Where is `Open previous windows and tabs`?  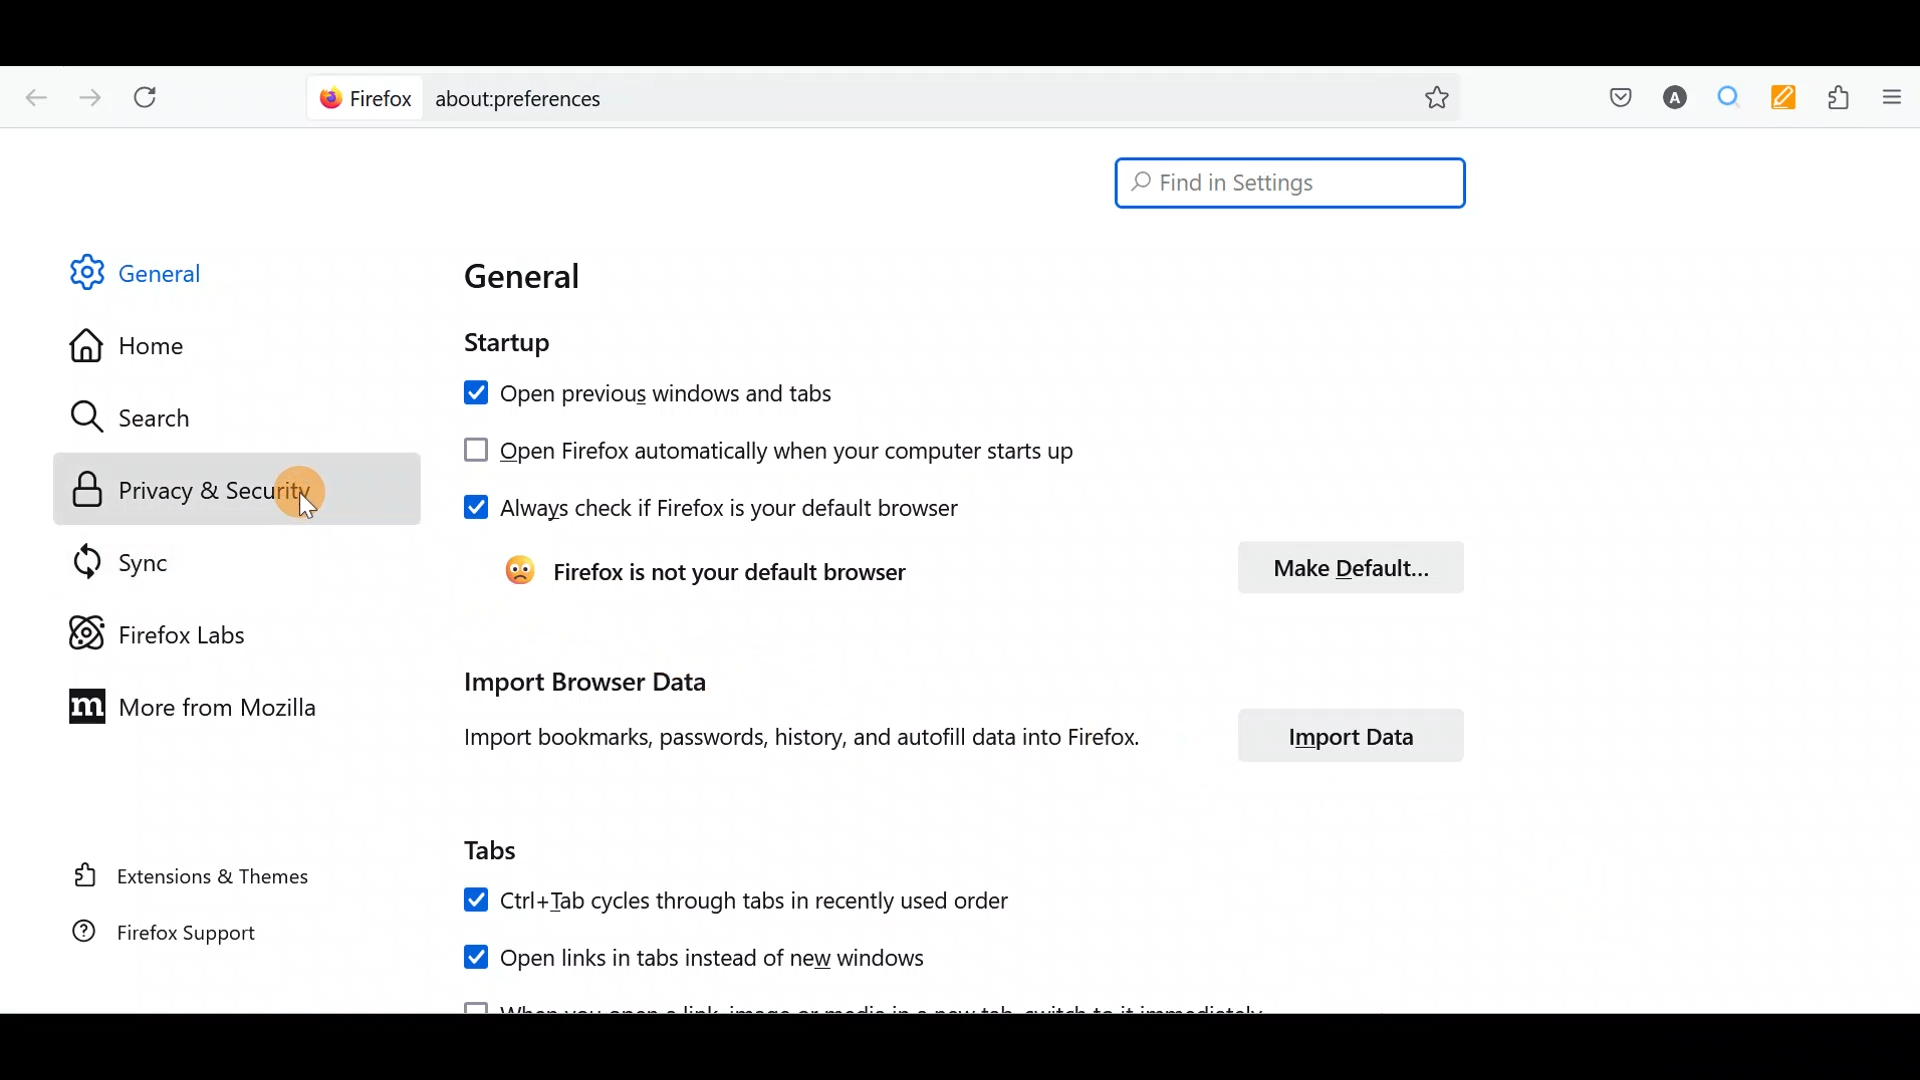
Open previous windows and tabs is located at coordinates (658, 393).